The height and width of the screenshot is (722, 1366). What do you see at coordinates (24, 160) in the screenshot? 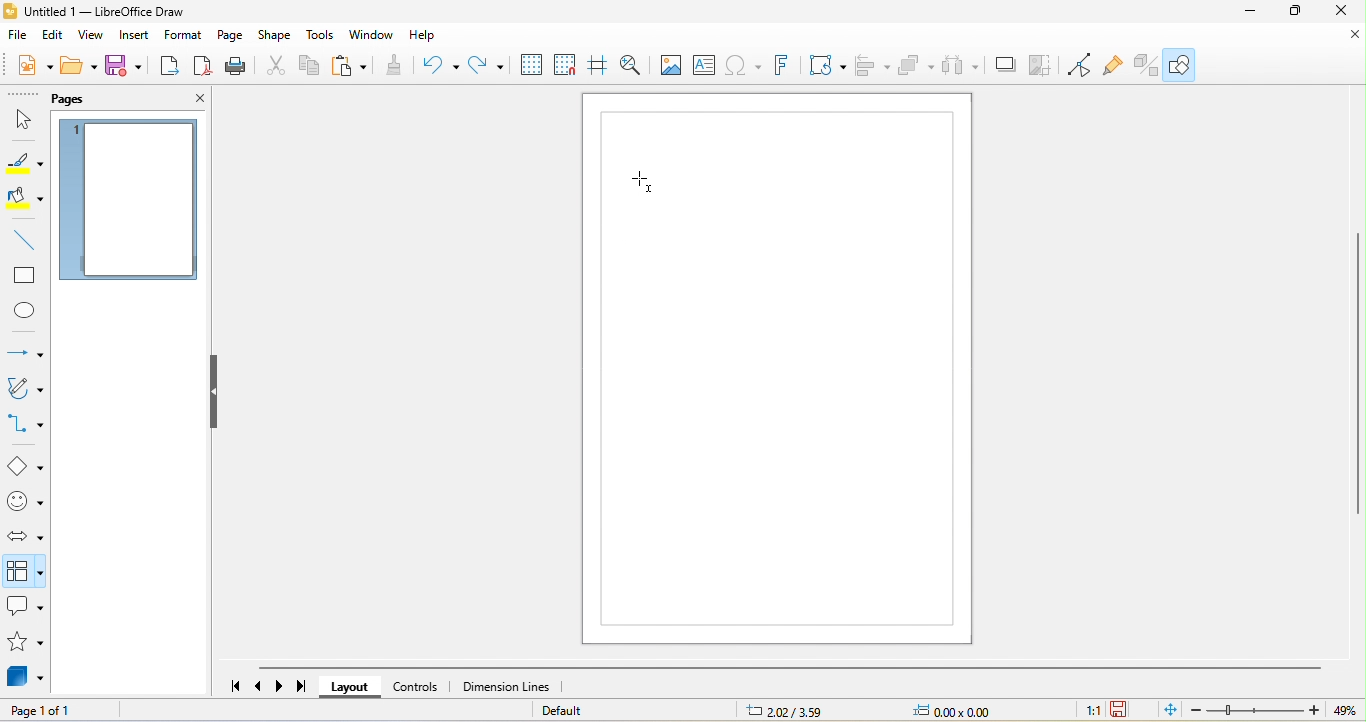
I see `line color` at bounding box center [24, 160].